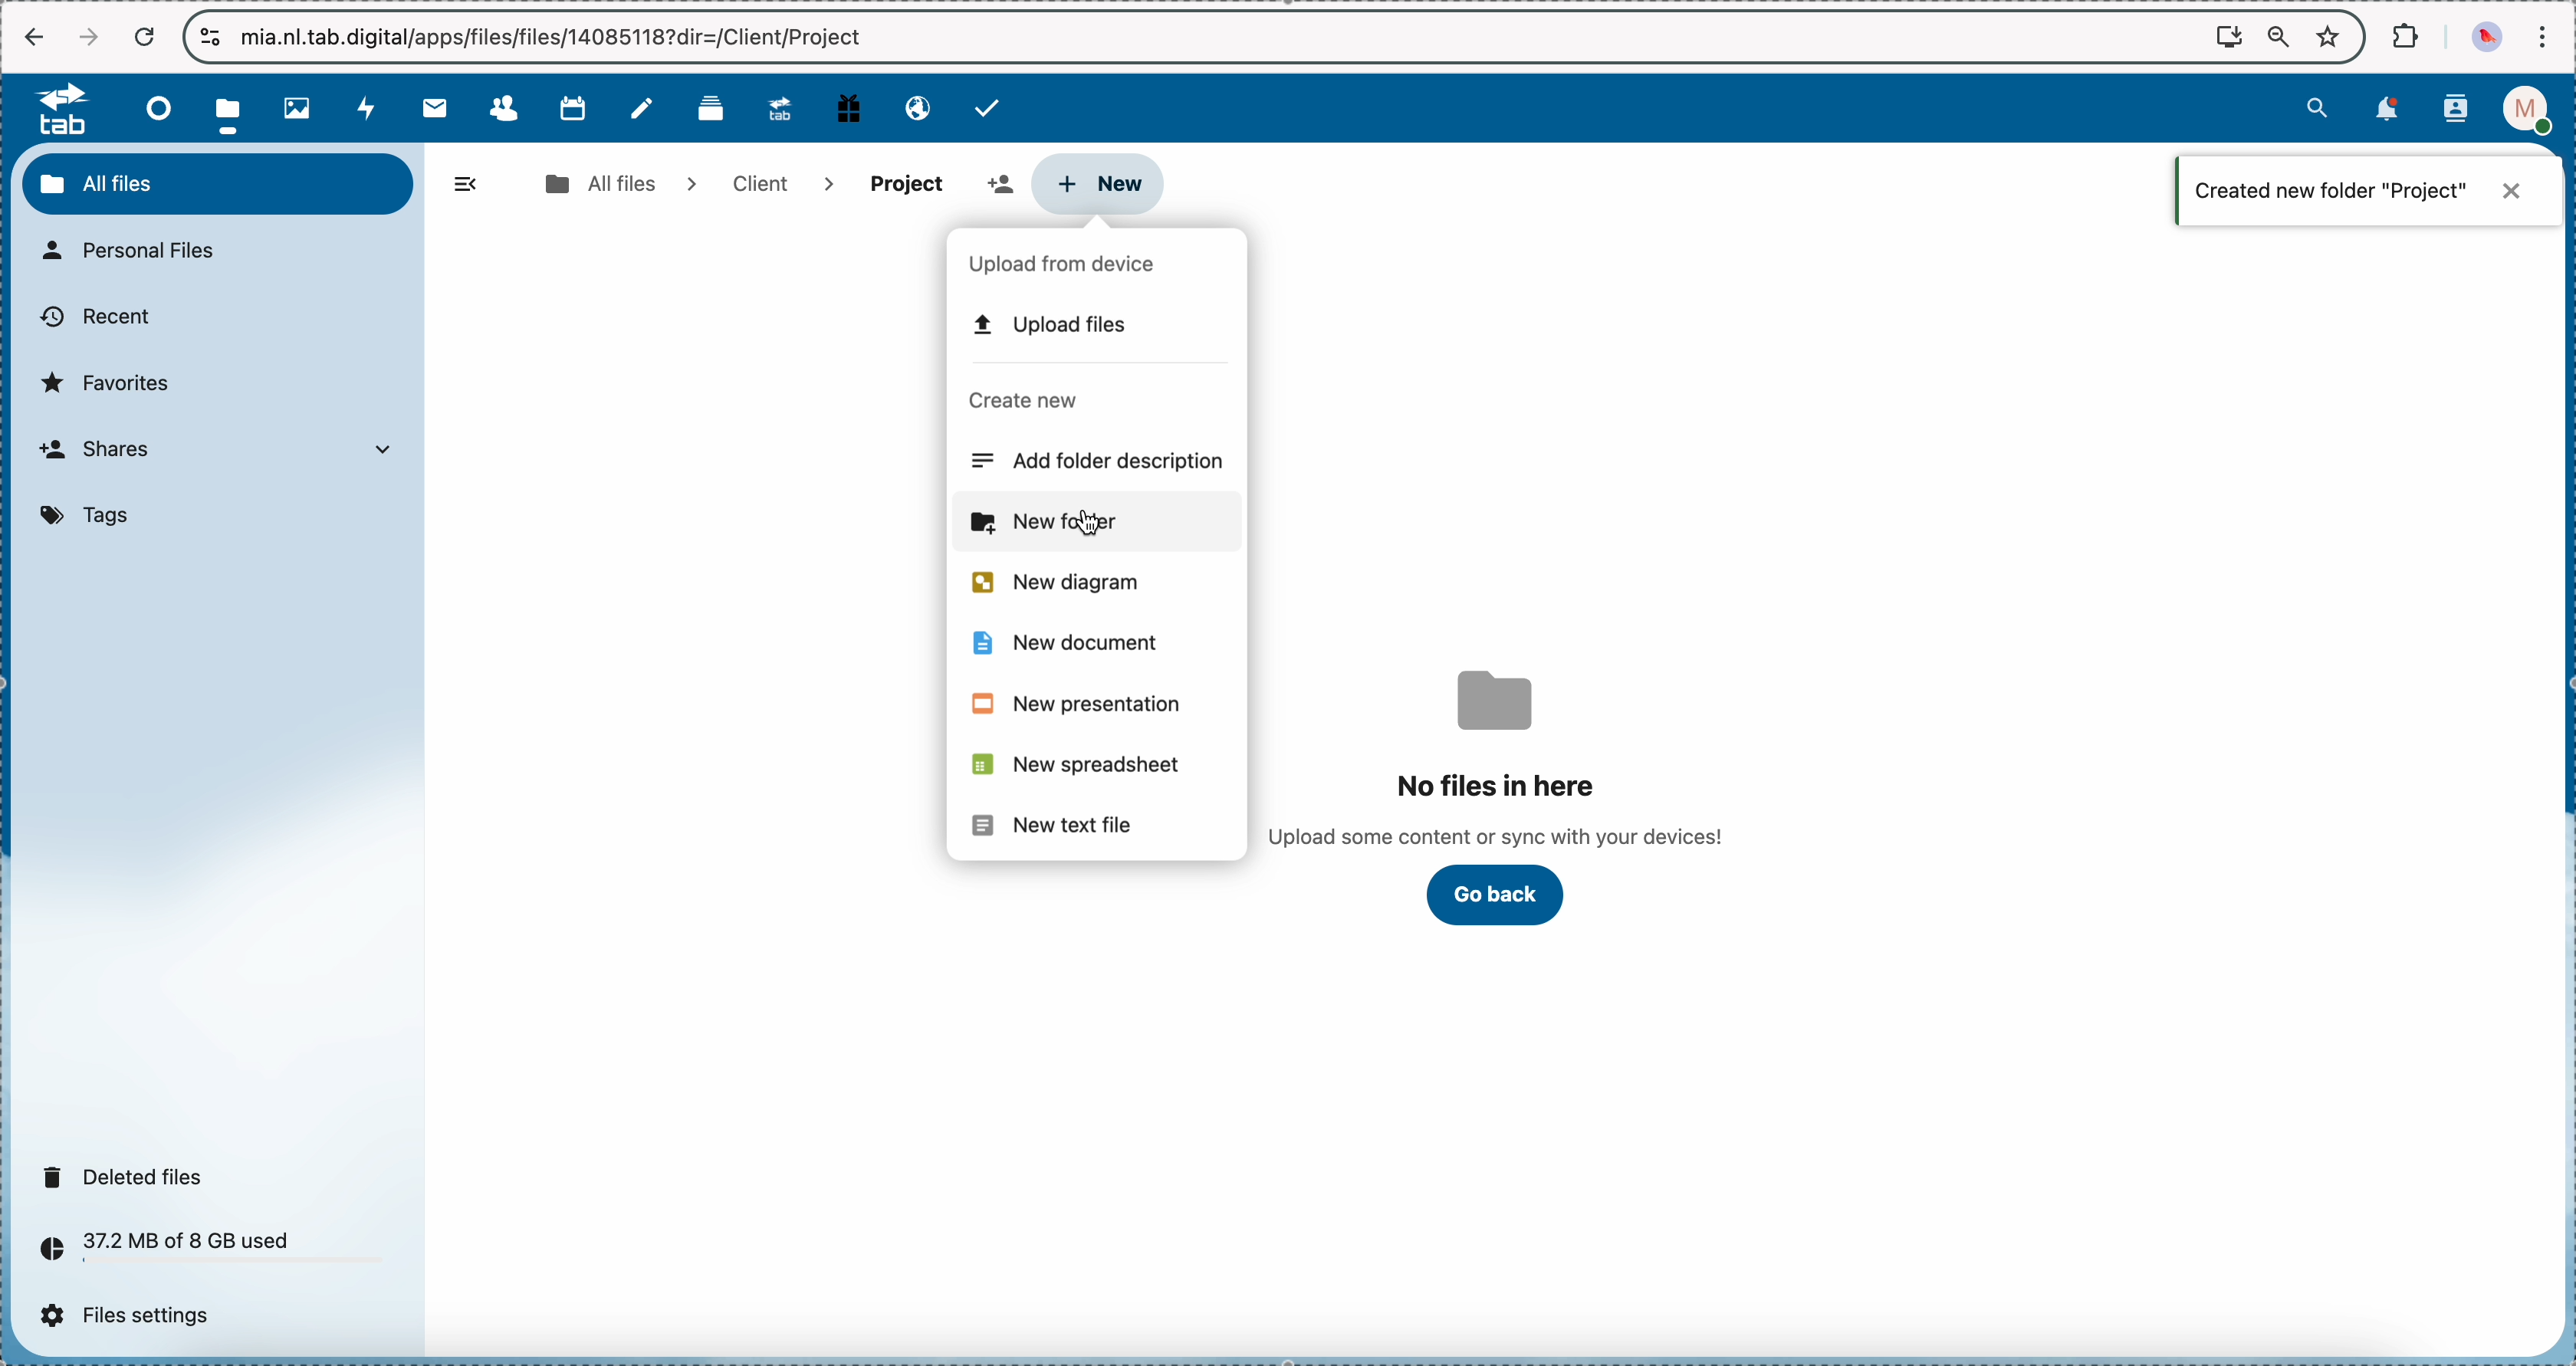  Describe the element at coordinates (218, 183) in the screenshot. I see `all files` at that location.